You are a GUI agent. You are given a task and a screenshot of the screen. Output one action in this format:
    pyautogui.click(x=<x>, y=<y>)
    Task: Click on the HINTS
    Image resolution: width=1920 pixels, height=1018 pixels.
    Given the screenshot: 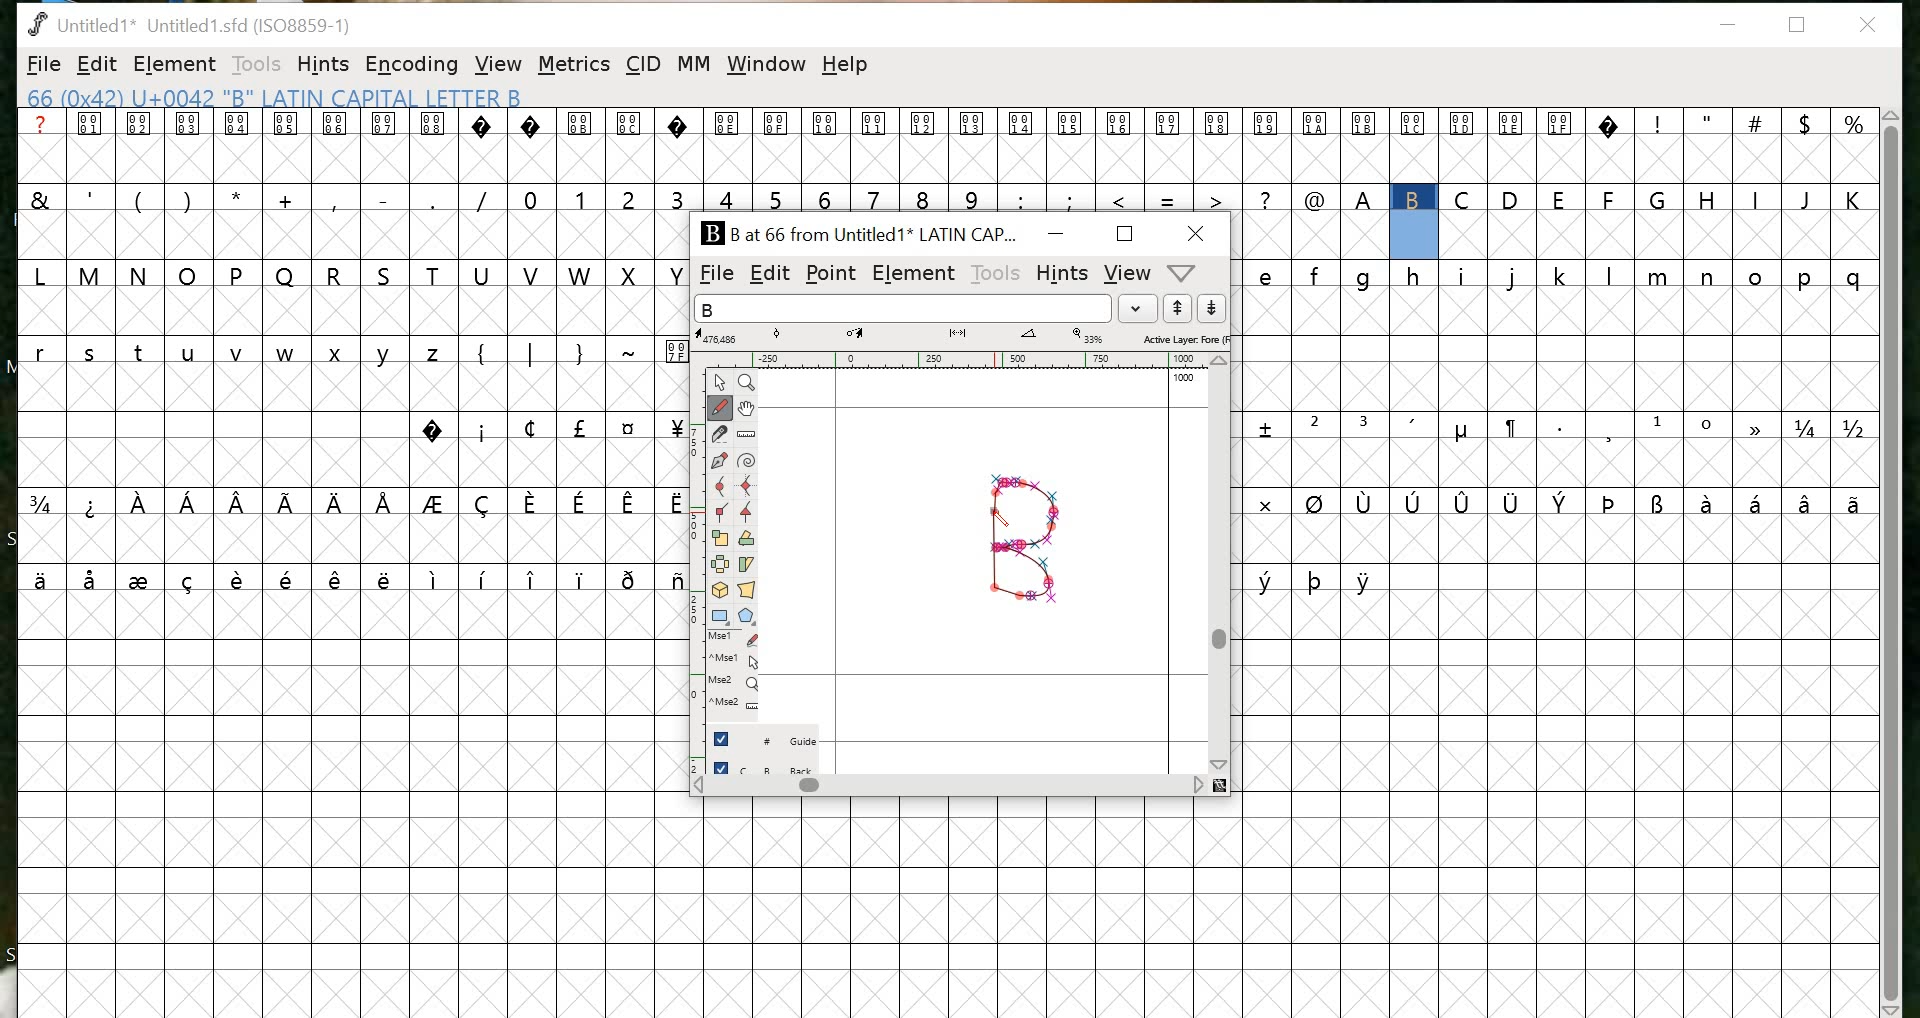 What is the action you would take?
    pyautogui.click(x=1062, y=272)
    